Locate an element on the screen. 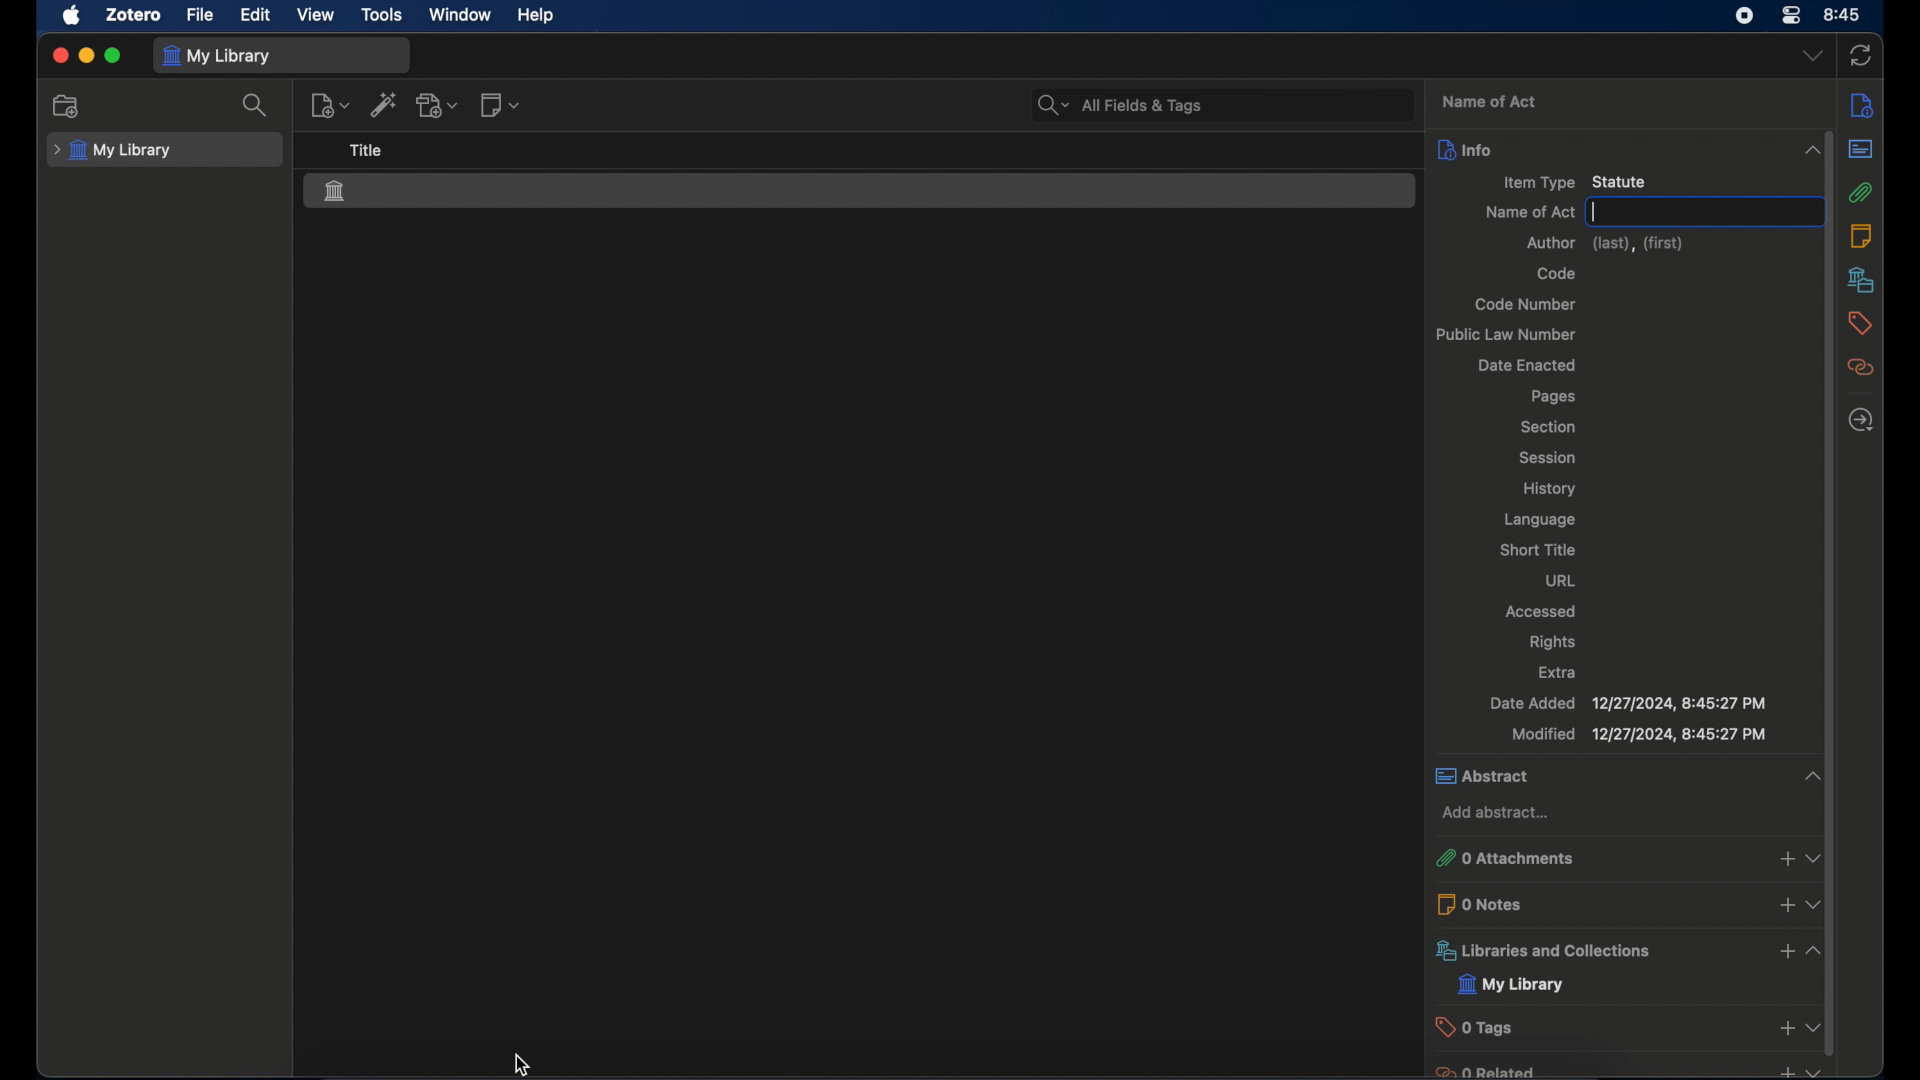 The image size is (1920, 1080). 0 notes is located at coordinates (1597, 904).